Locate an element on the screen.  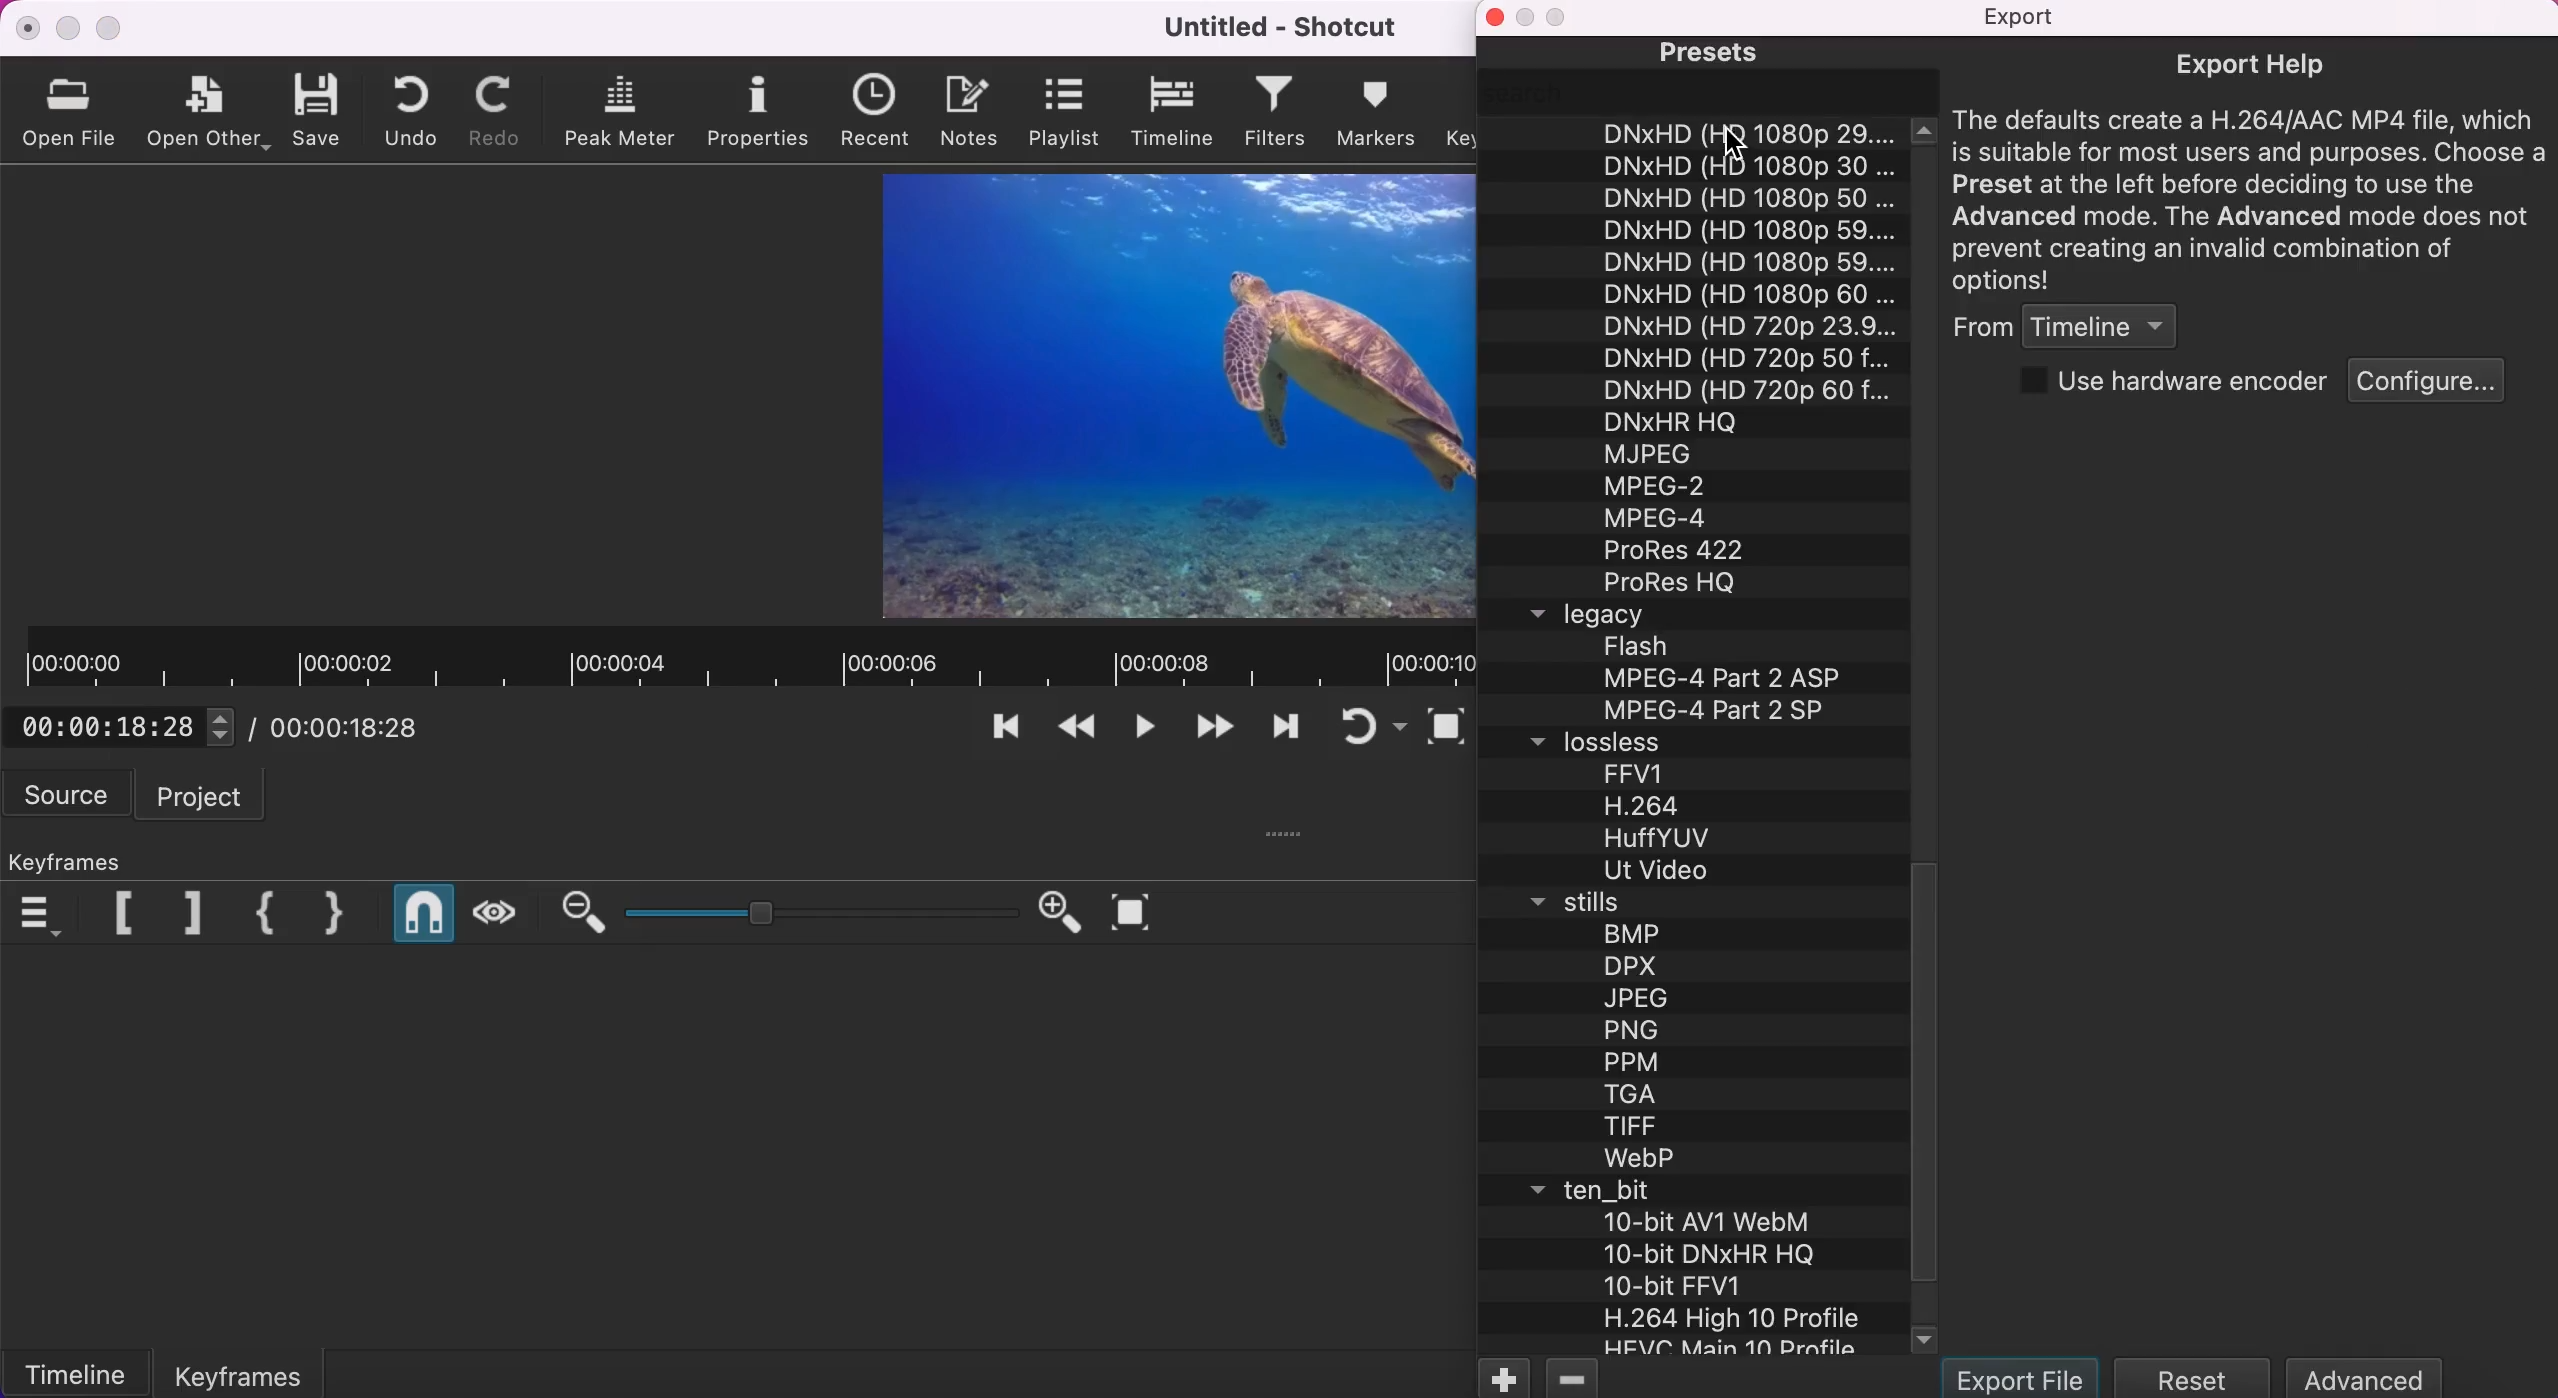
00:00:18:28 is located at coordinates (117, 721).